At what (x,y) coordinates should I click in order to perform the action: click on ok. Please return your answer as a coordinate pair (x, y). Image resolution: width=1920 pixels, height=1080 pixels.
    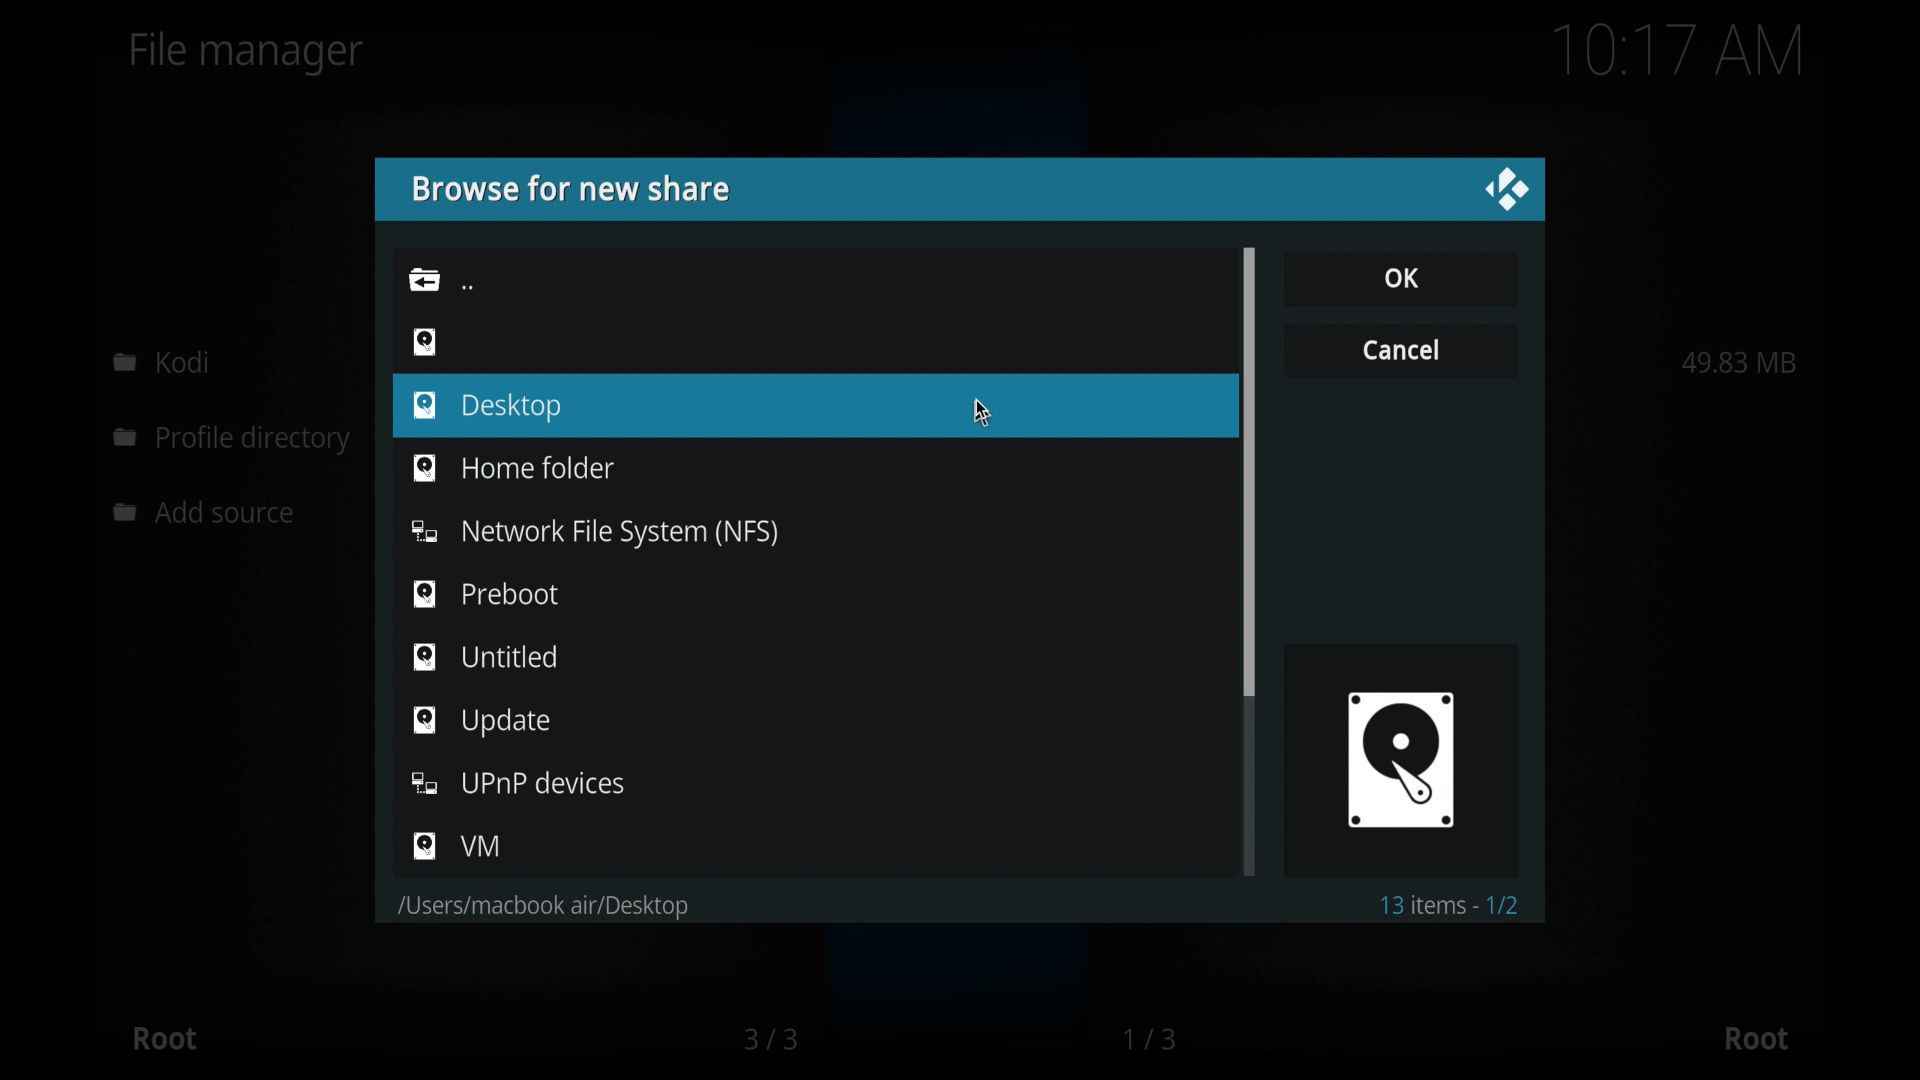
    Looking at the image, I should click on (1400, 277).